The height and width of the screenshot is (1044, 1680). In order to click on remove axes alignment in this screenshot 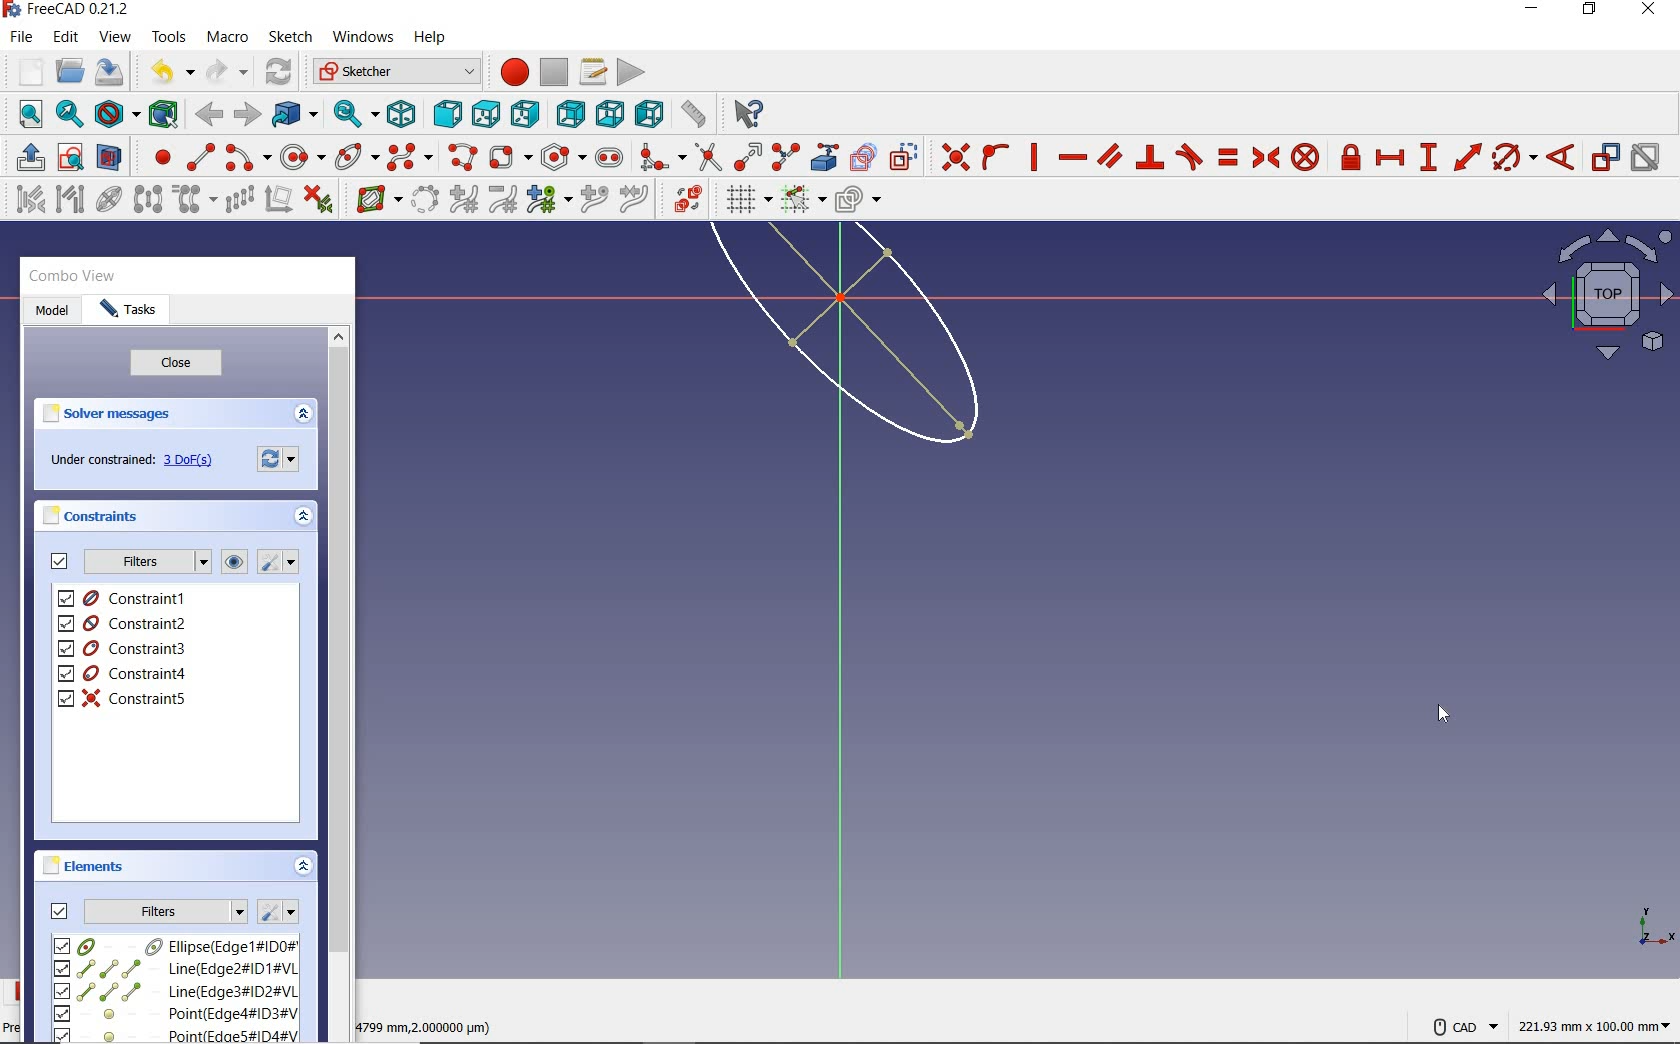, I will do `click(277, 201)`.